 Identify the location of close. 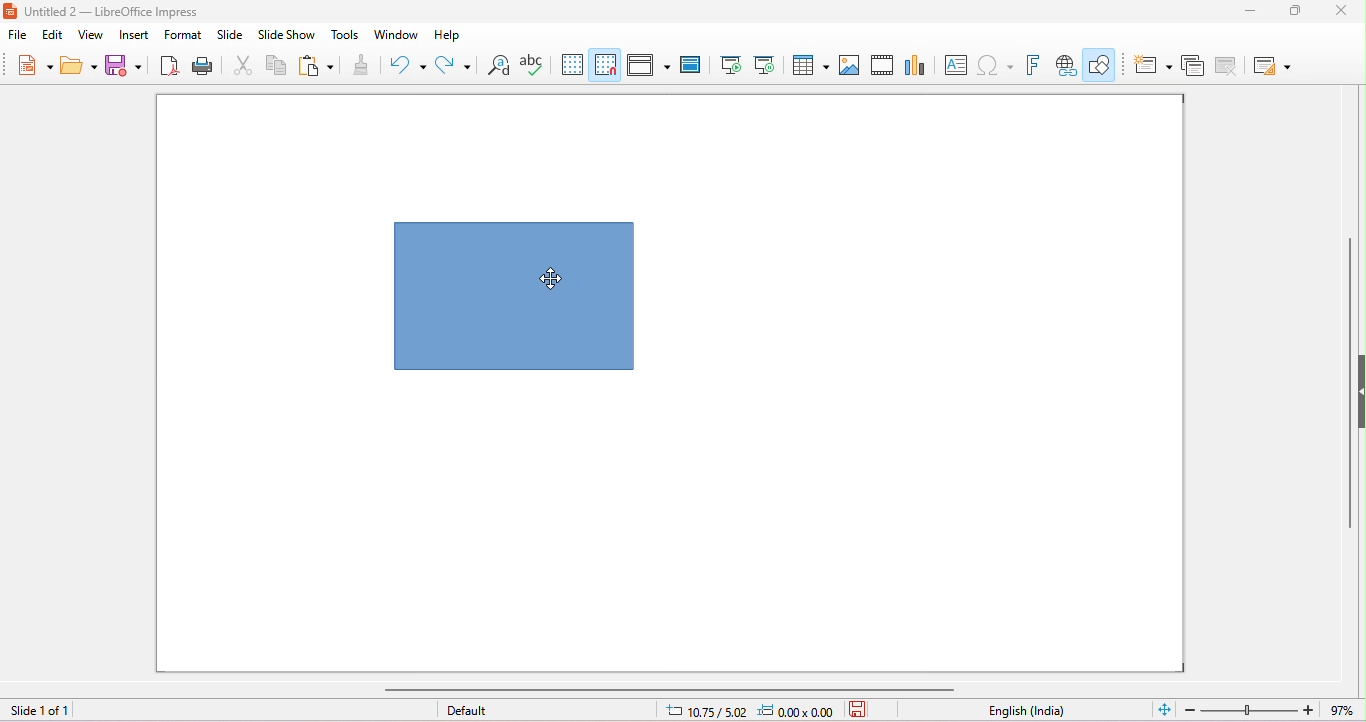
(1339, 11).